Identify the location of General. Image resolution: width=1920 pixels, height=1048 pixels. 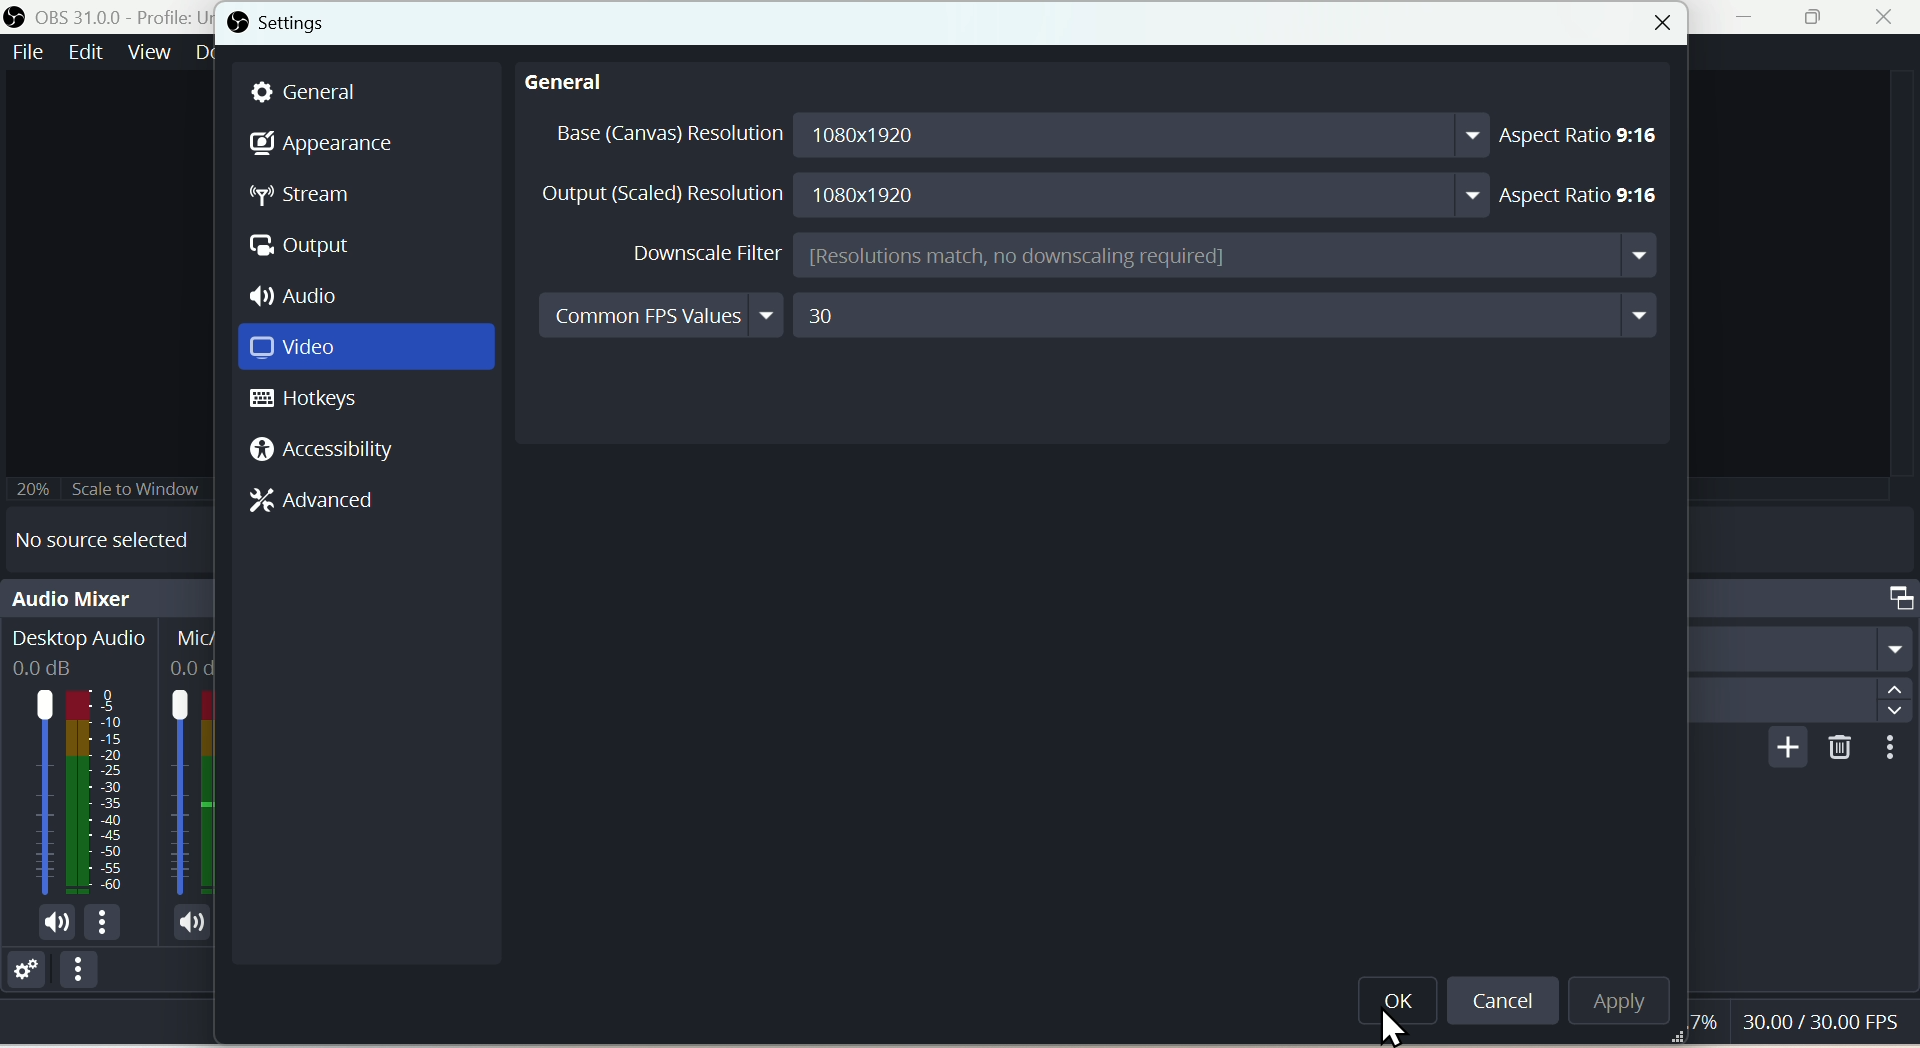
(318, 91).